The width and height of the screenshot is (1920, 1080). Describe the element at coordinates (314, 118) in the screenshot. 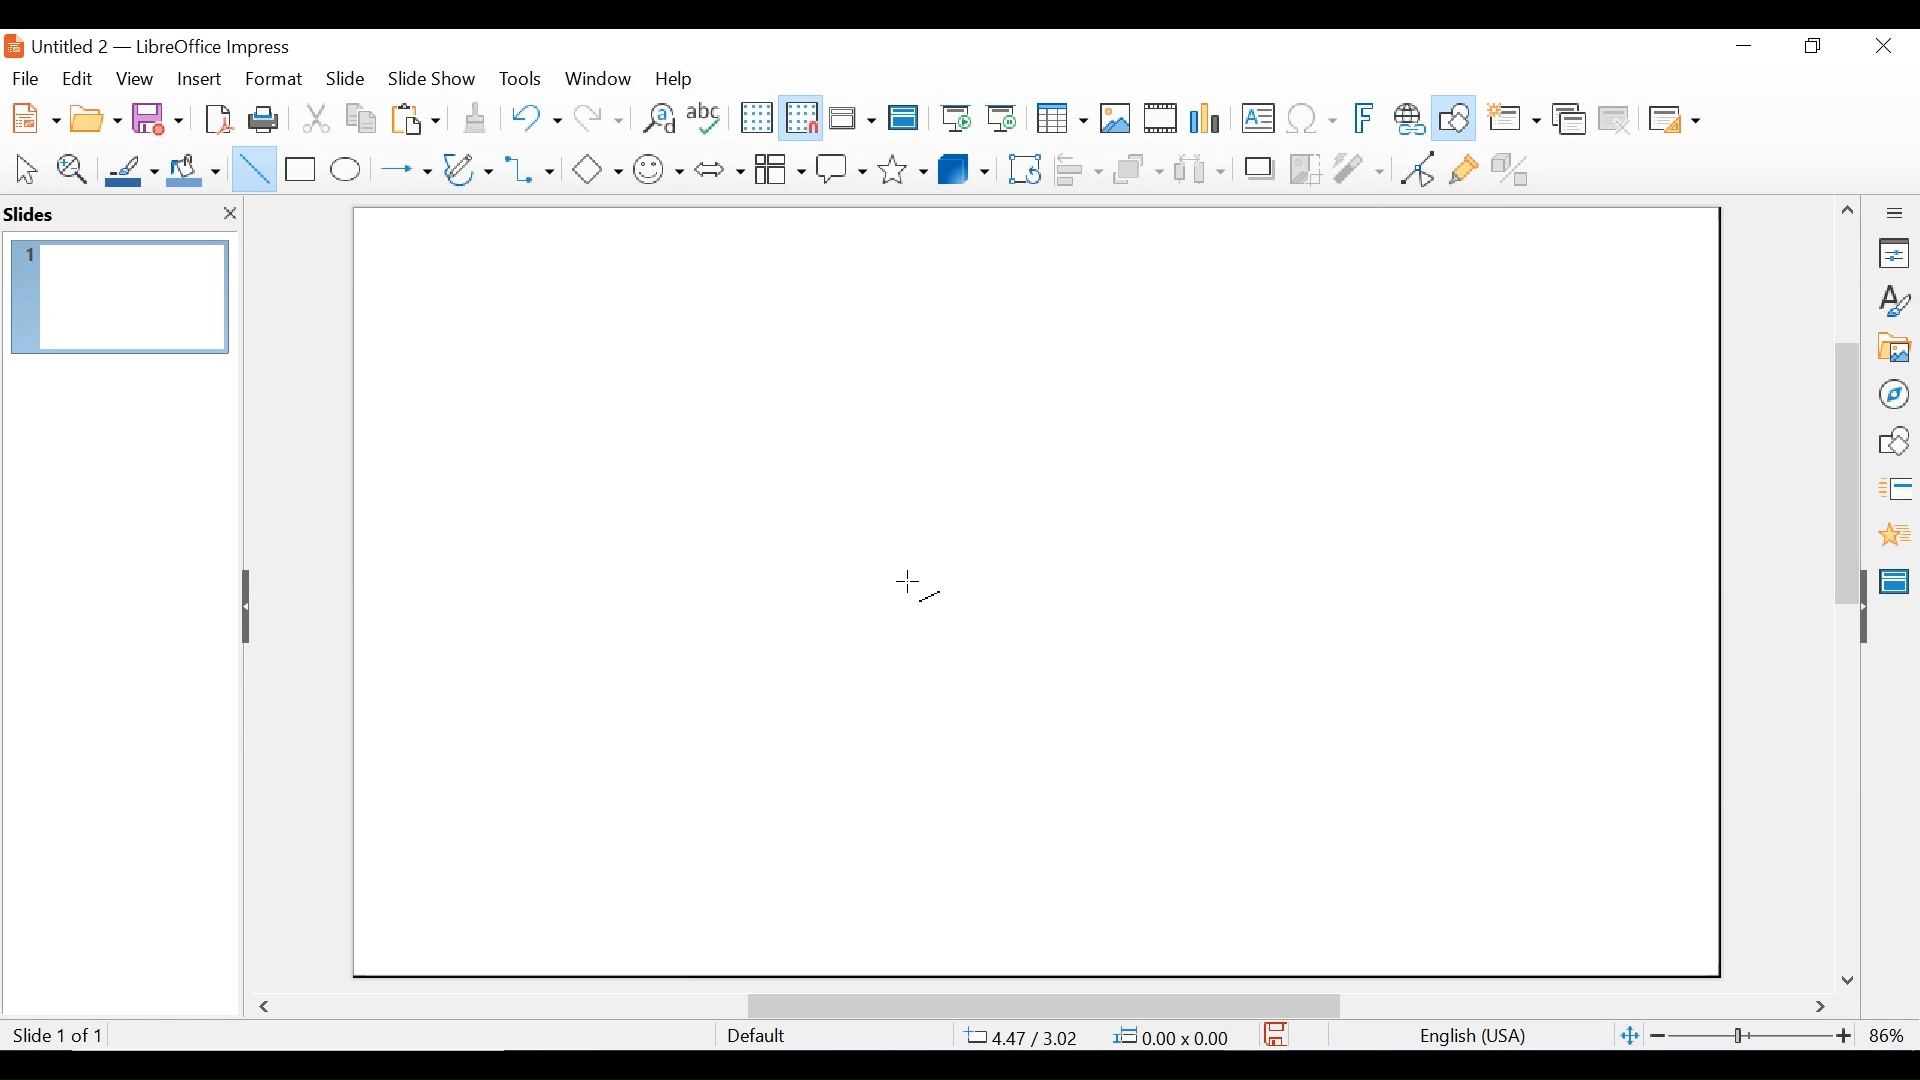

I see `Cut` at that location.